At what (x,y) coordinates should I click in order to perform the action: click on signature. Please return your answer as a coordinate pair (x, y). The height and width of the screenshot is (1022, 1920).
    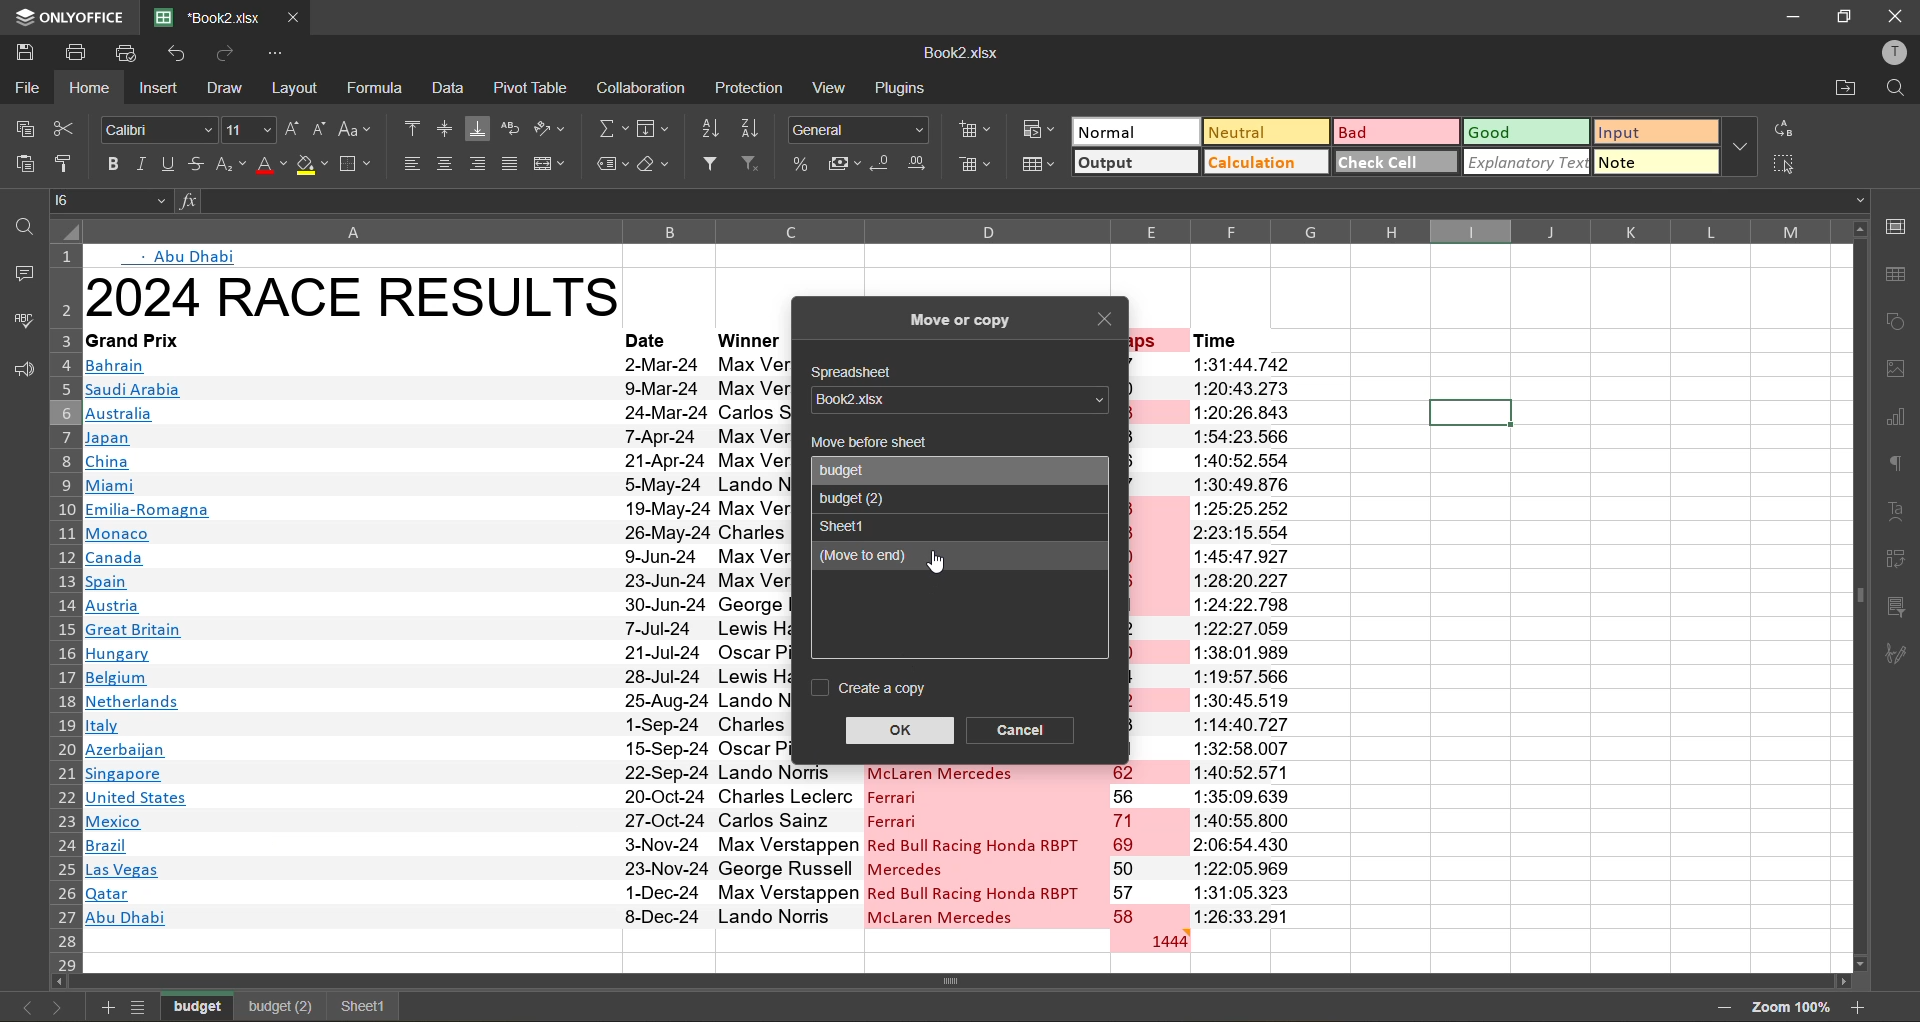
    Looking at the image, I should click on (1902, 654).